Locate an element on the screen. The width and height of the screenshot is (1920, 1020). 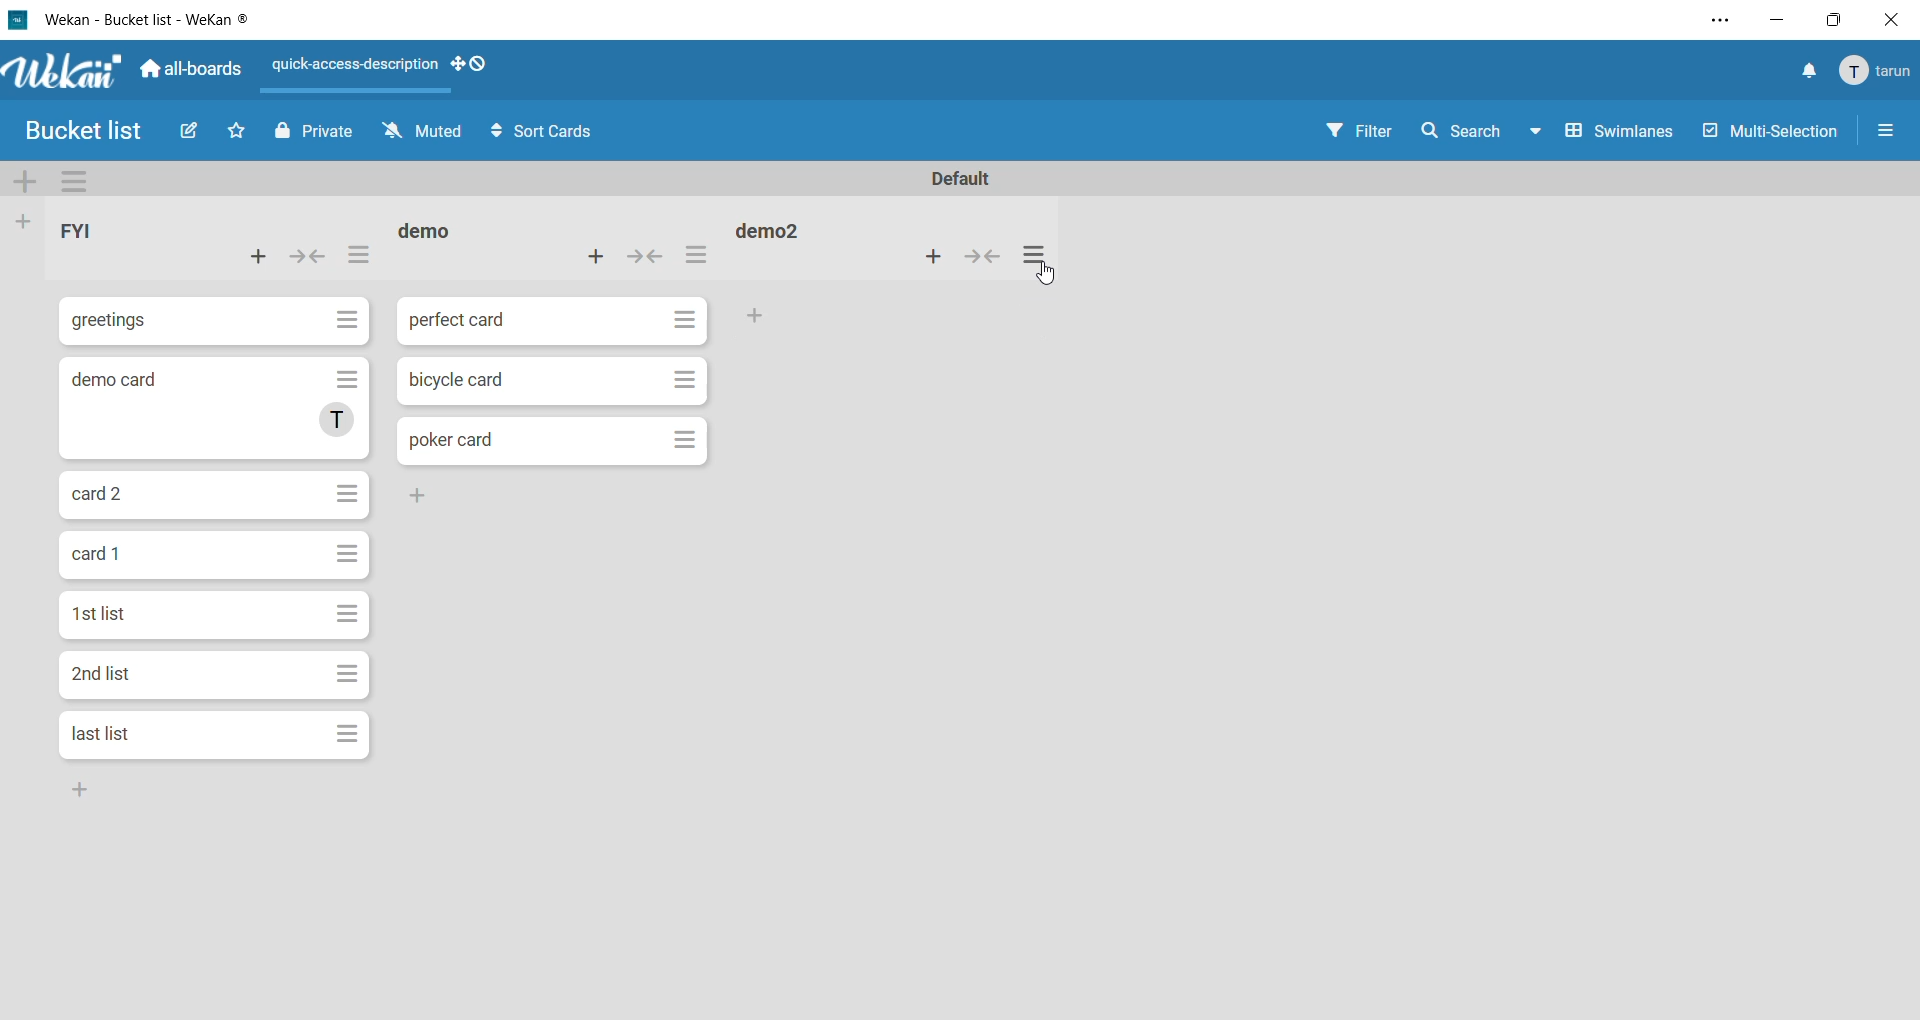
 is located at coordinates (755, 315).